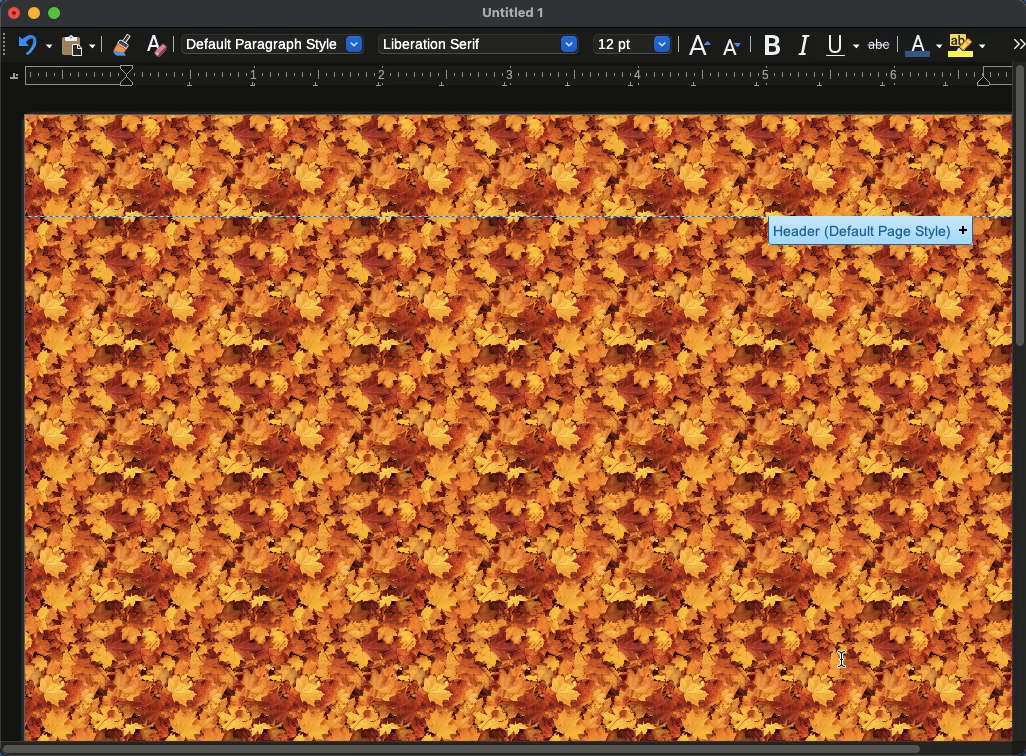  I want to click on clear formatting, so click(158, 43).